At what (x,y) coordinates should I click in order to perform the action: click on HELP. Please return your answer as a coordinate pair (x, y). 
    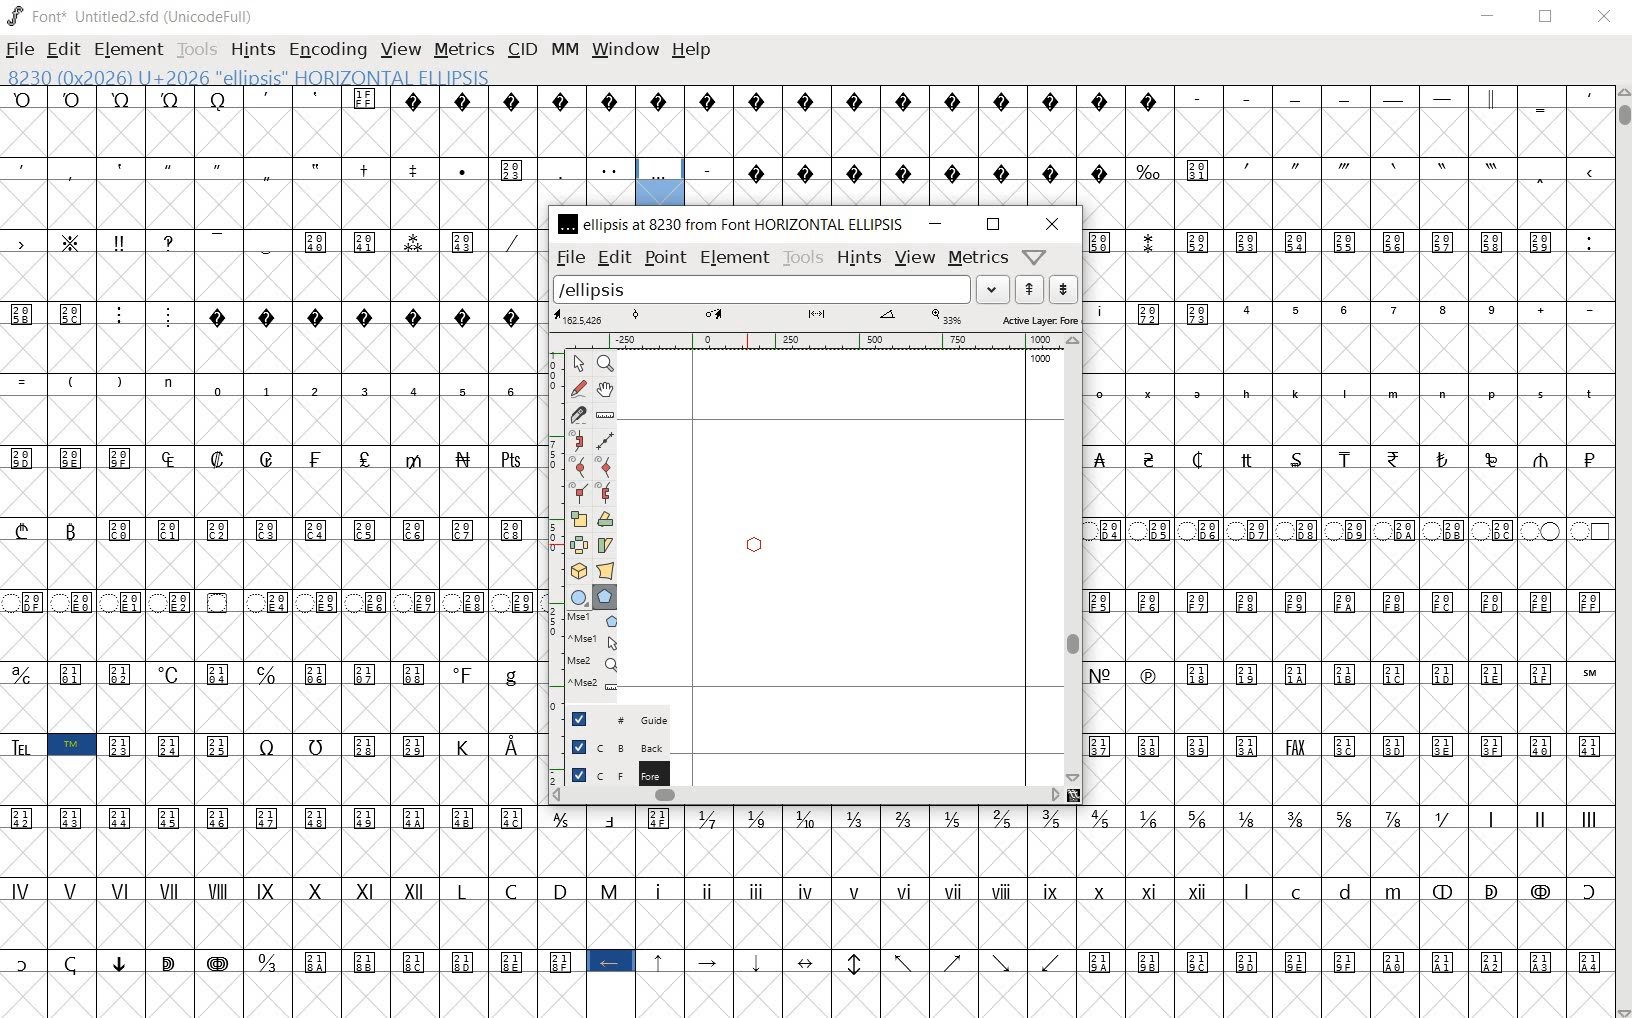
    Looking at the image, I should click on (692, 51).